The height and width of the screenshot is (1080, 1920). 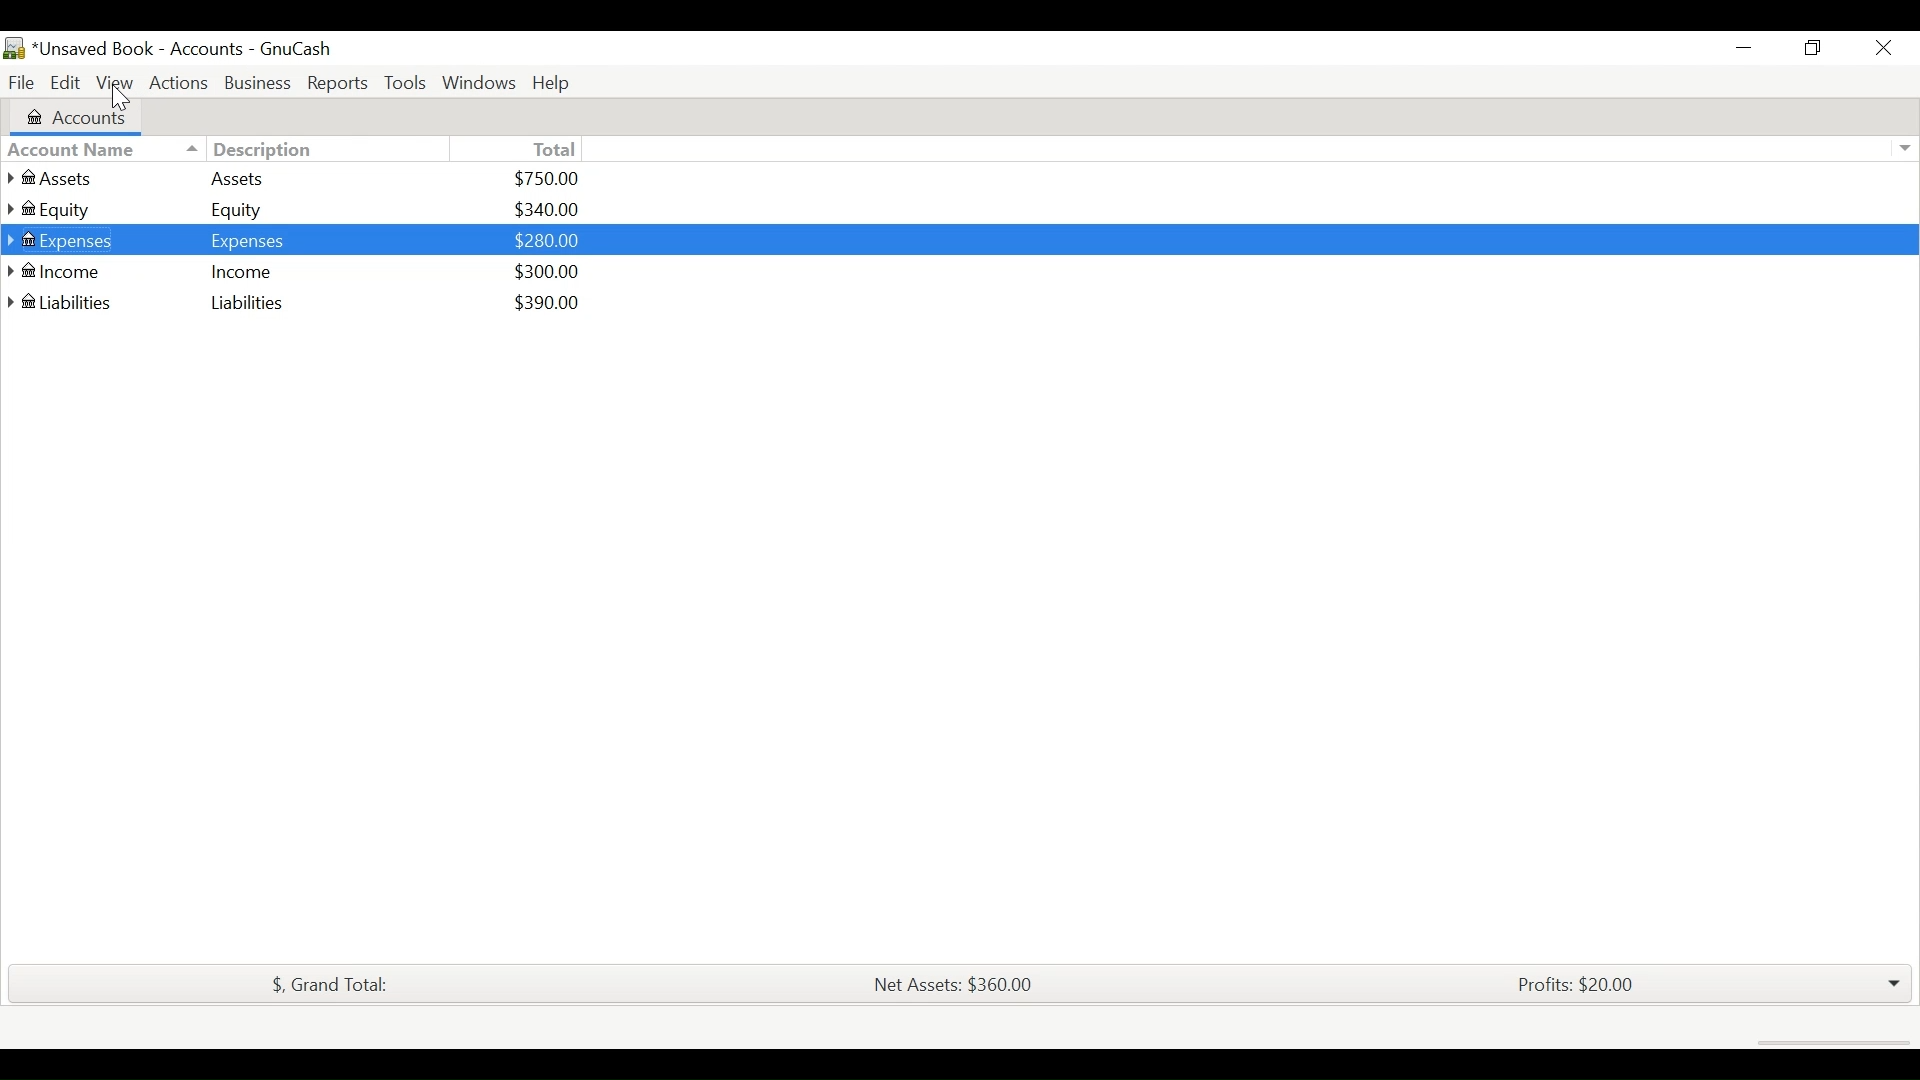 What do you see at coordinates (72, 148) in the screenshot?
I see `Account Name` at bounding box center [72, 148].